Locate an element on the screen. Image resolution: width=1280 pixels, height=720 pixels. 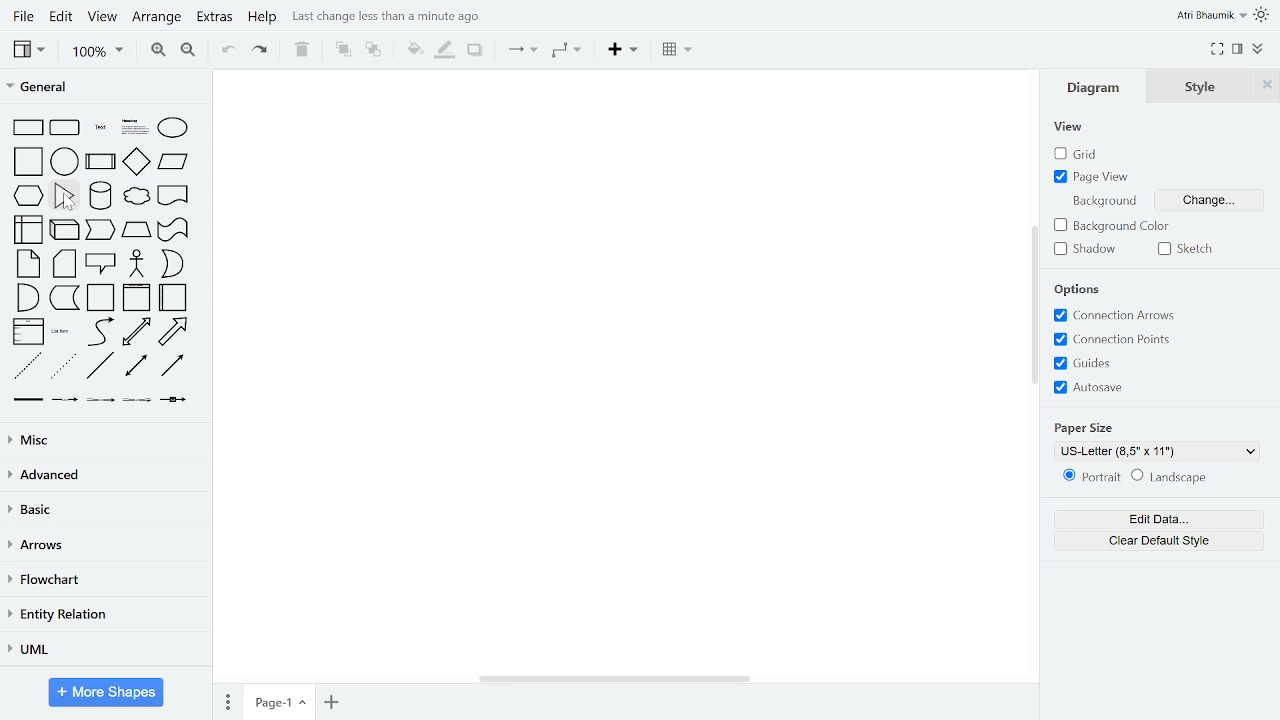
cursor is located at coordinates (67, 203).